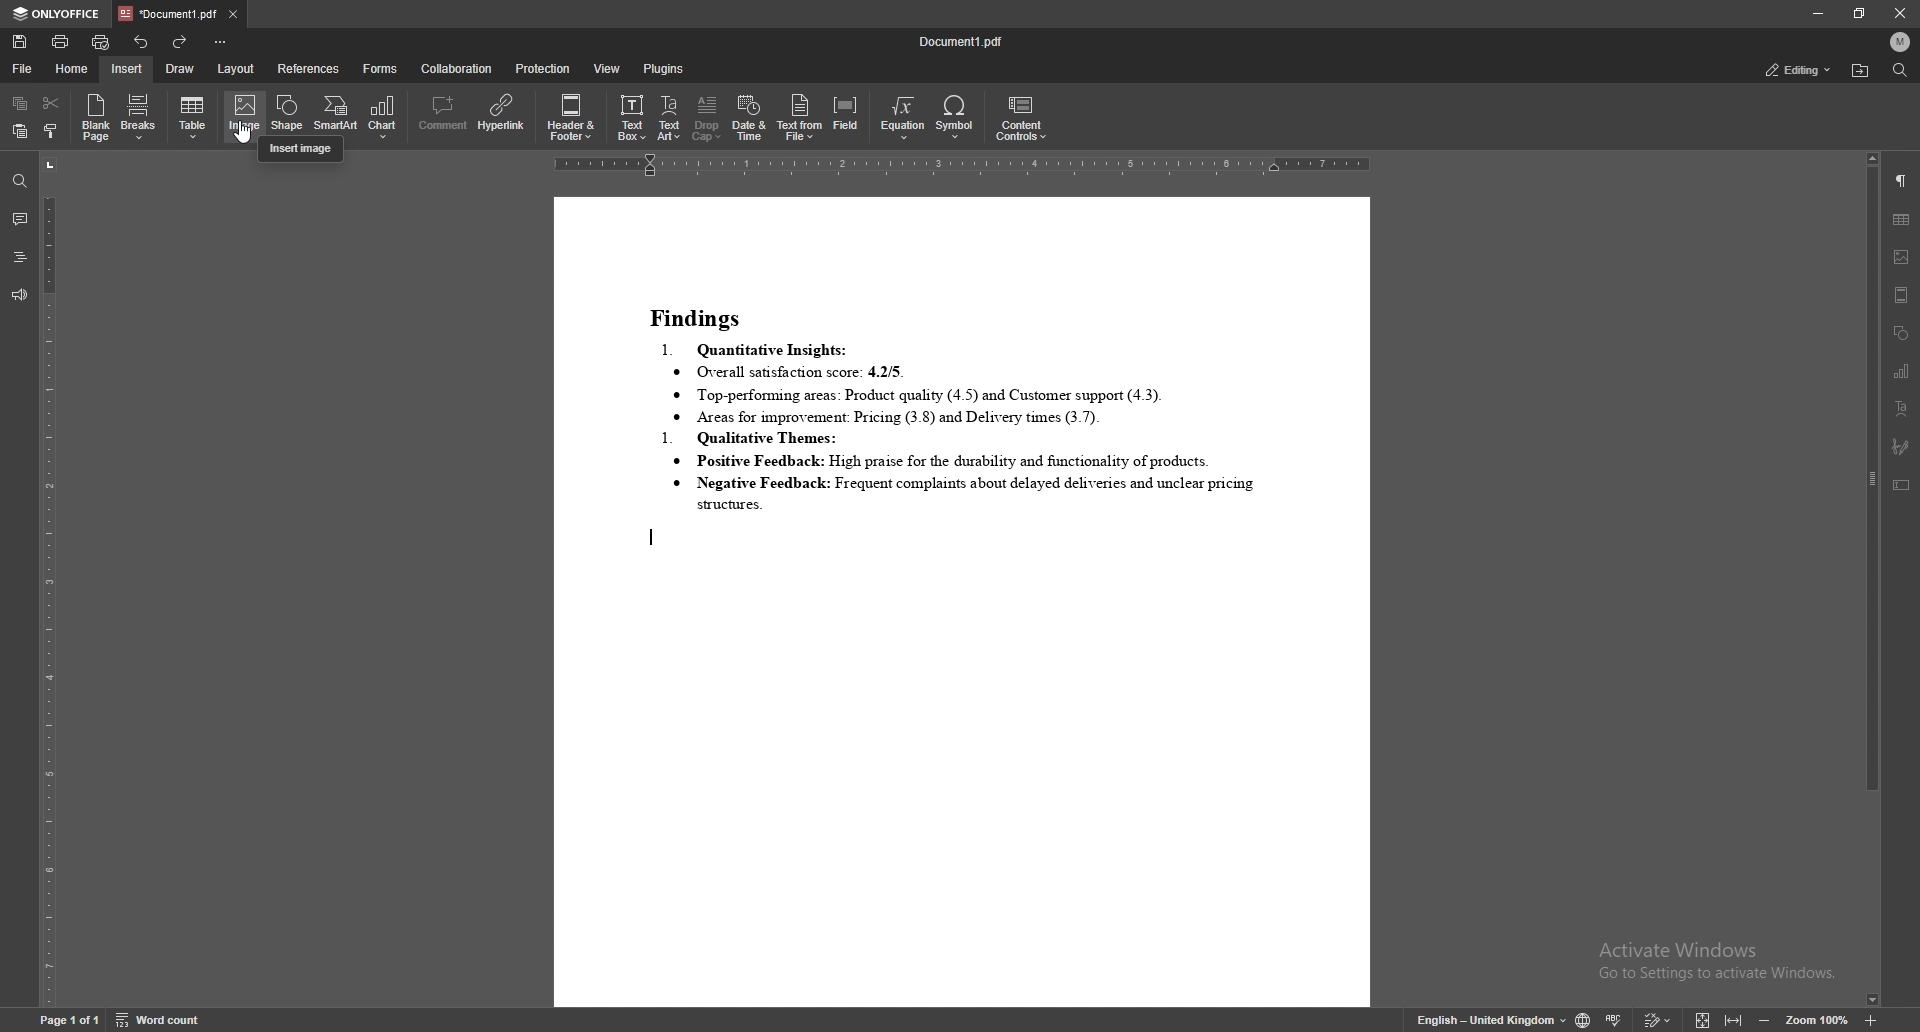 Image resolution: width=1920 pixels, height=1032 pixels. I want to click on file name, so click(962, 41).